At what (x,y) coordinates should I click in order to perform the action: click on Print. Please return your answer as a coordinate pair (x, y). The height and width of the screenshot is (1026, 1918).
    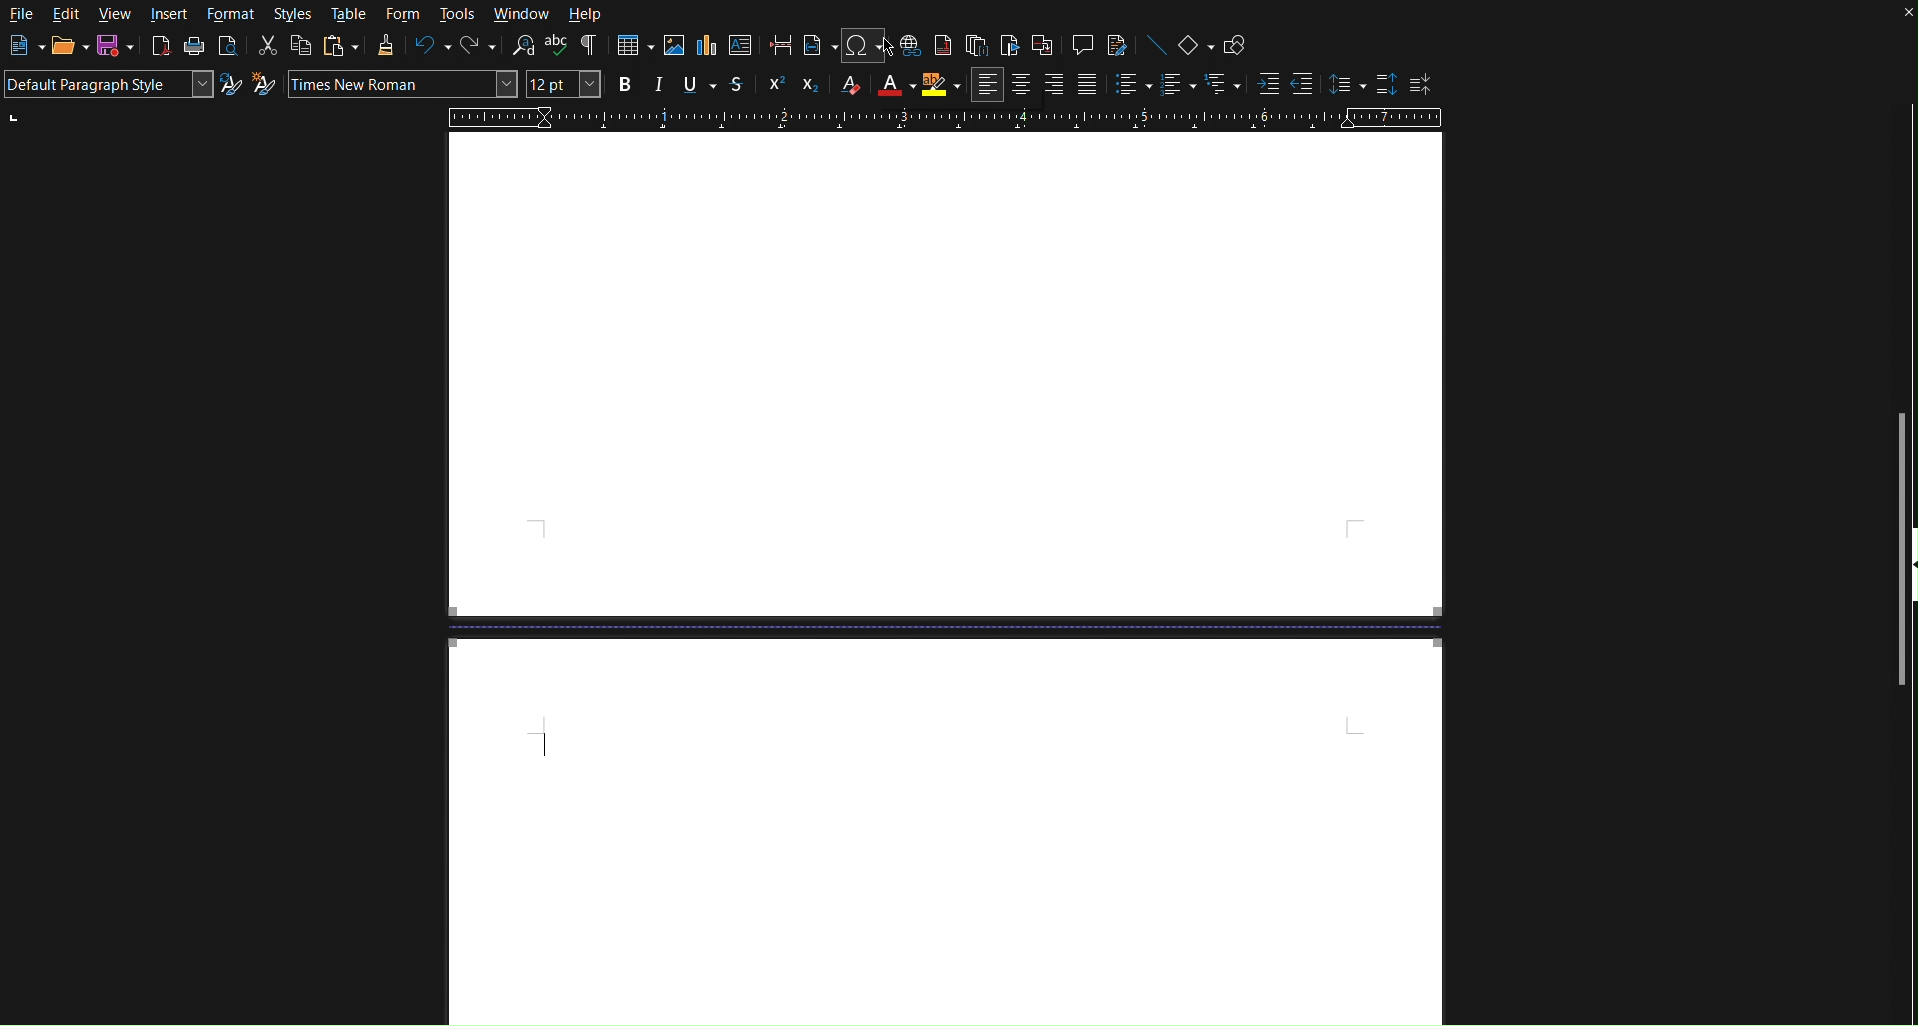
    Looking at the image, I should click on (194, 48).